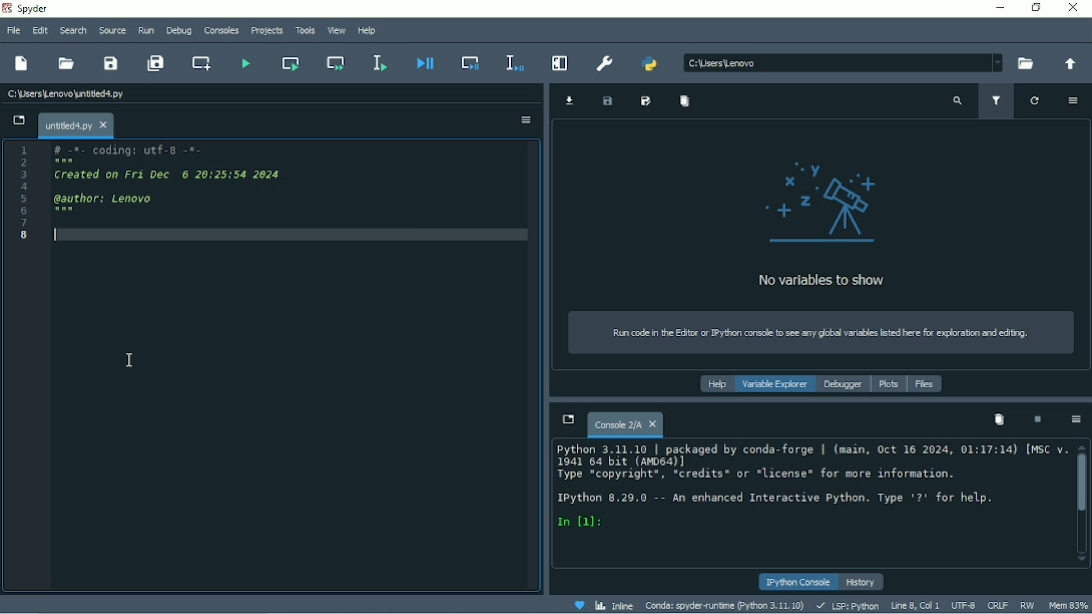 The width and height of the screenshot is (1092, 614). Describe the element at coordinates (958, 101) in the screenshot. I see `Search variable names and types` at that location.